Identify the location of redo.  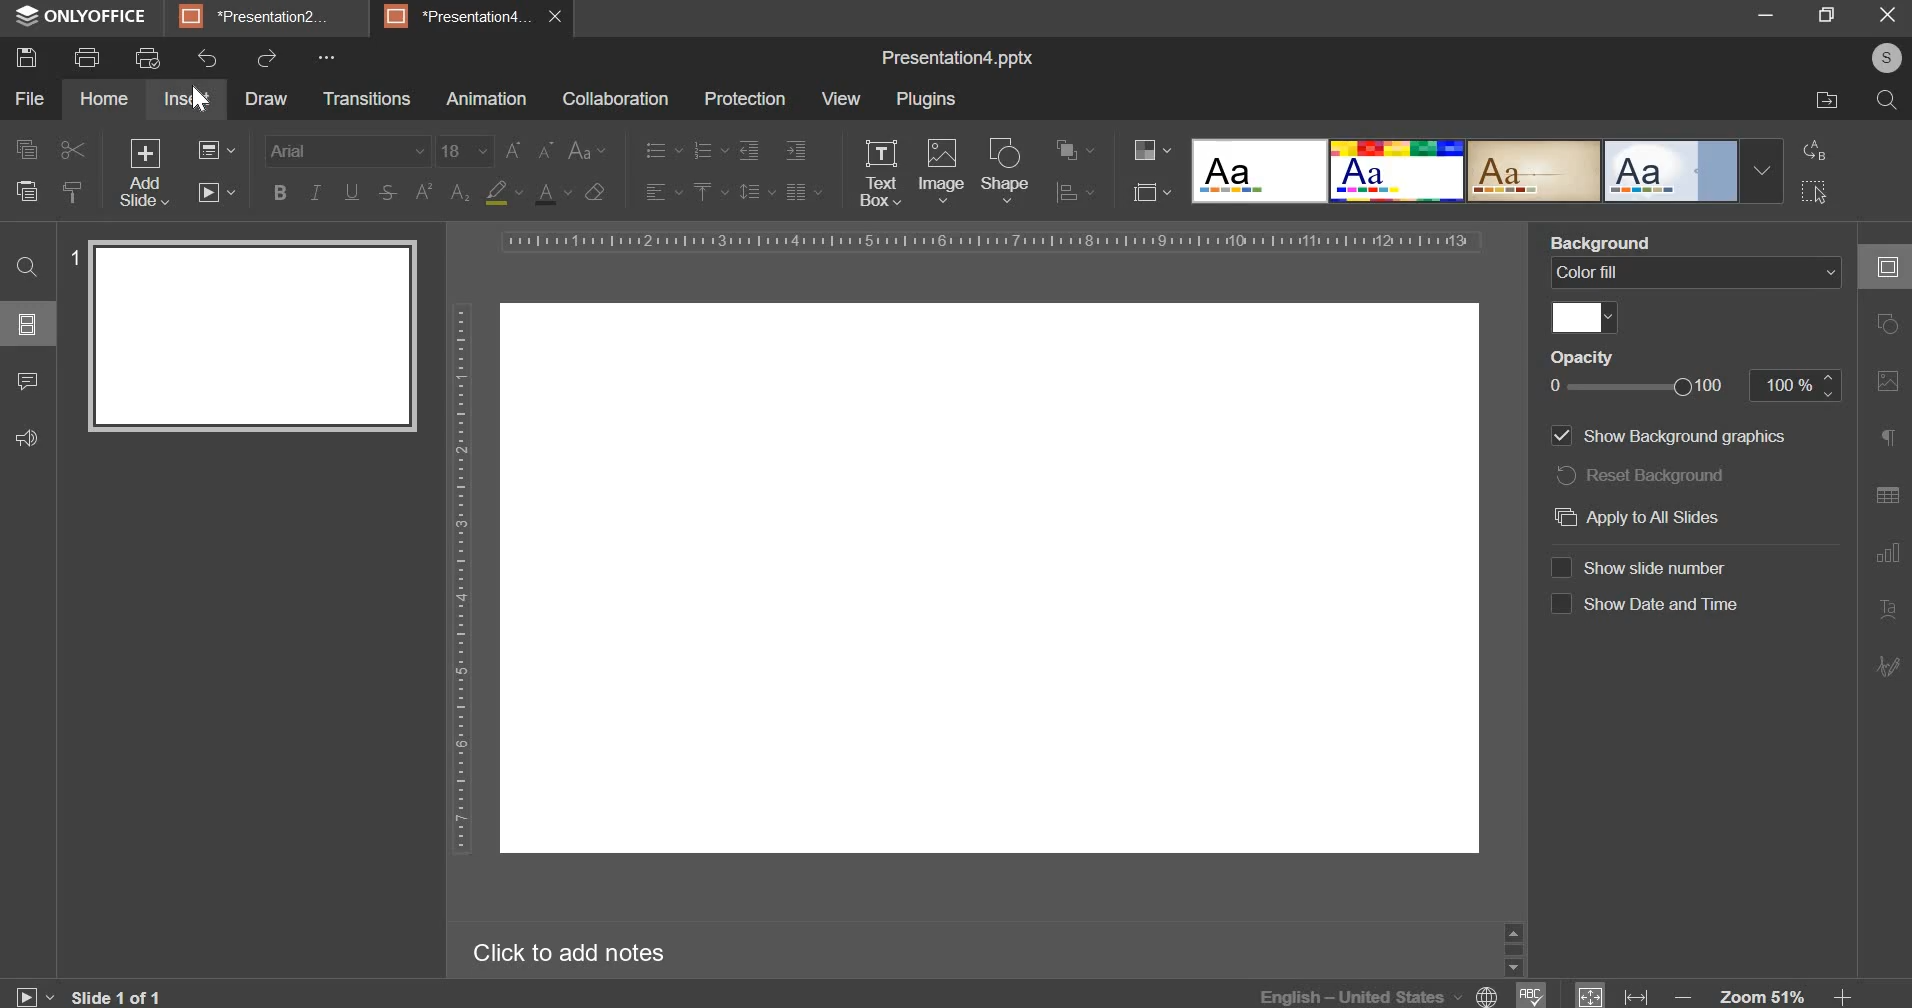
(265, 59).